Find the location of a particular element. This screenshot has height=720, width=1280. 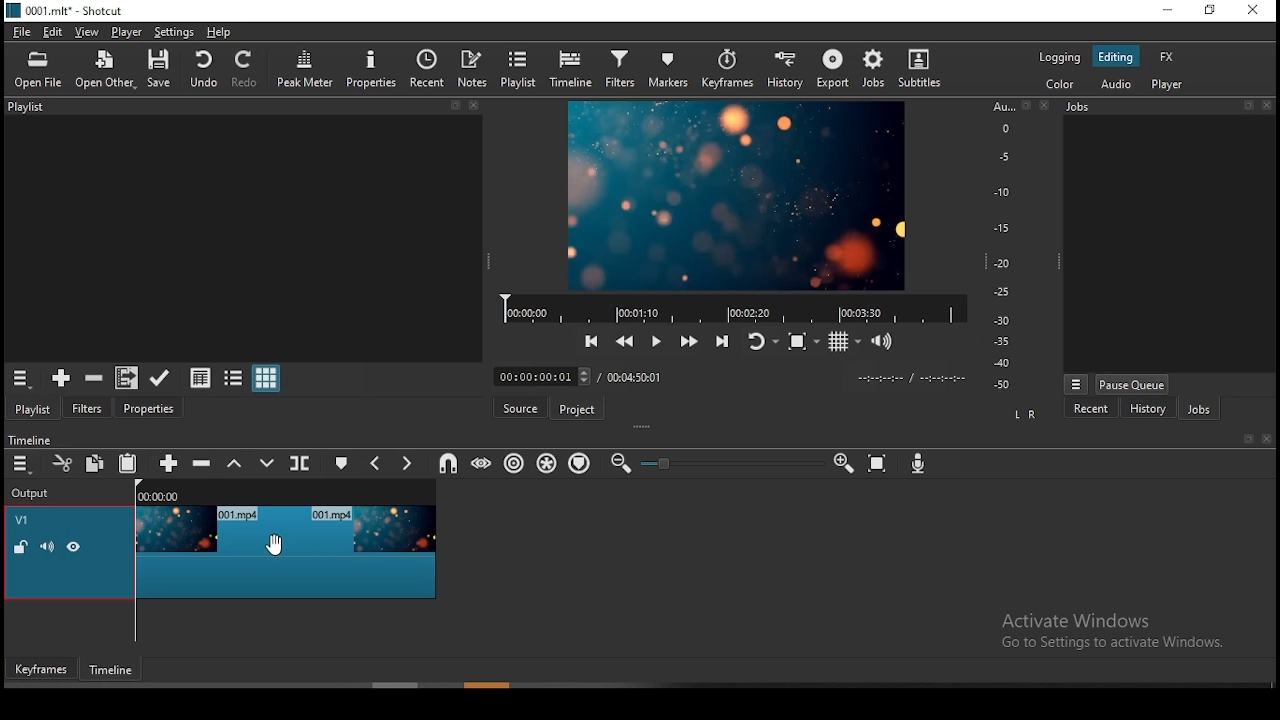

scrub while dragging is located at coordinates (482, 464).